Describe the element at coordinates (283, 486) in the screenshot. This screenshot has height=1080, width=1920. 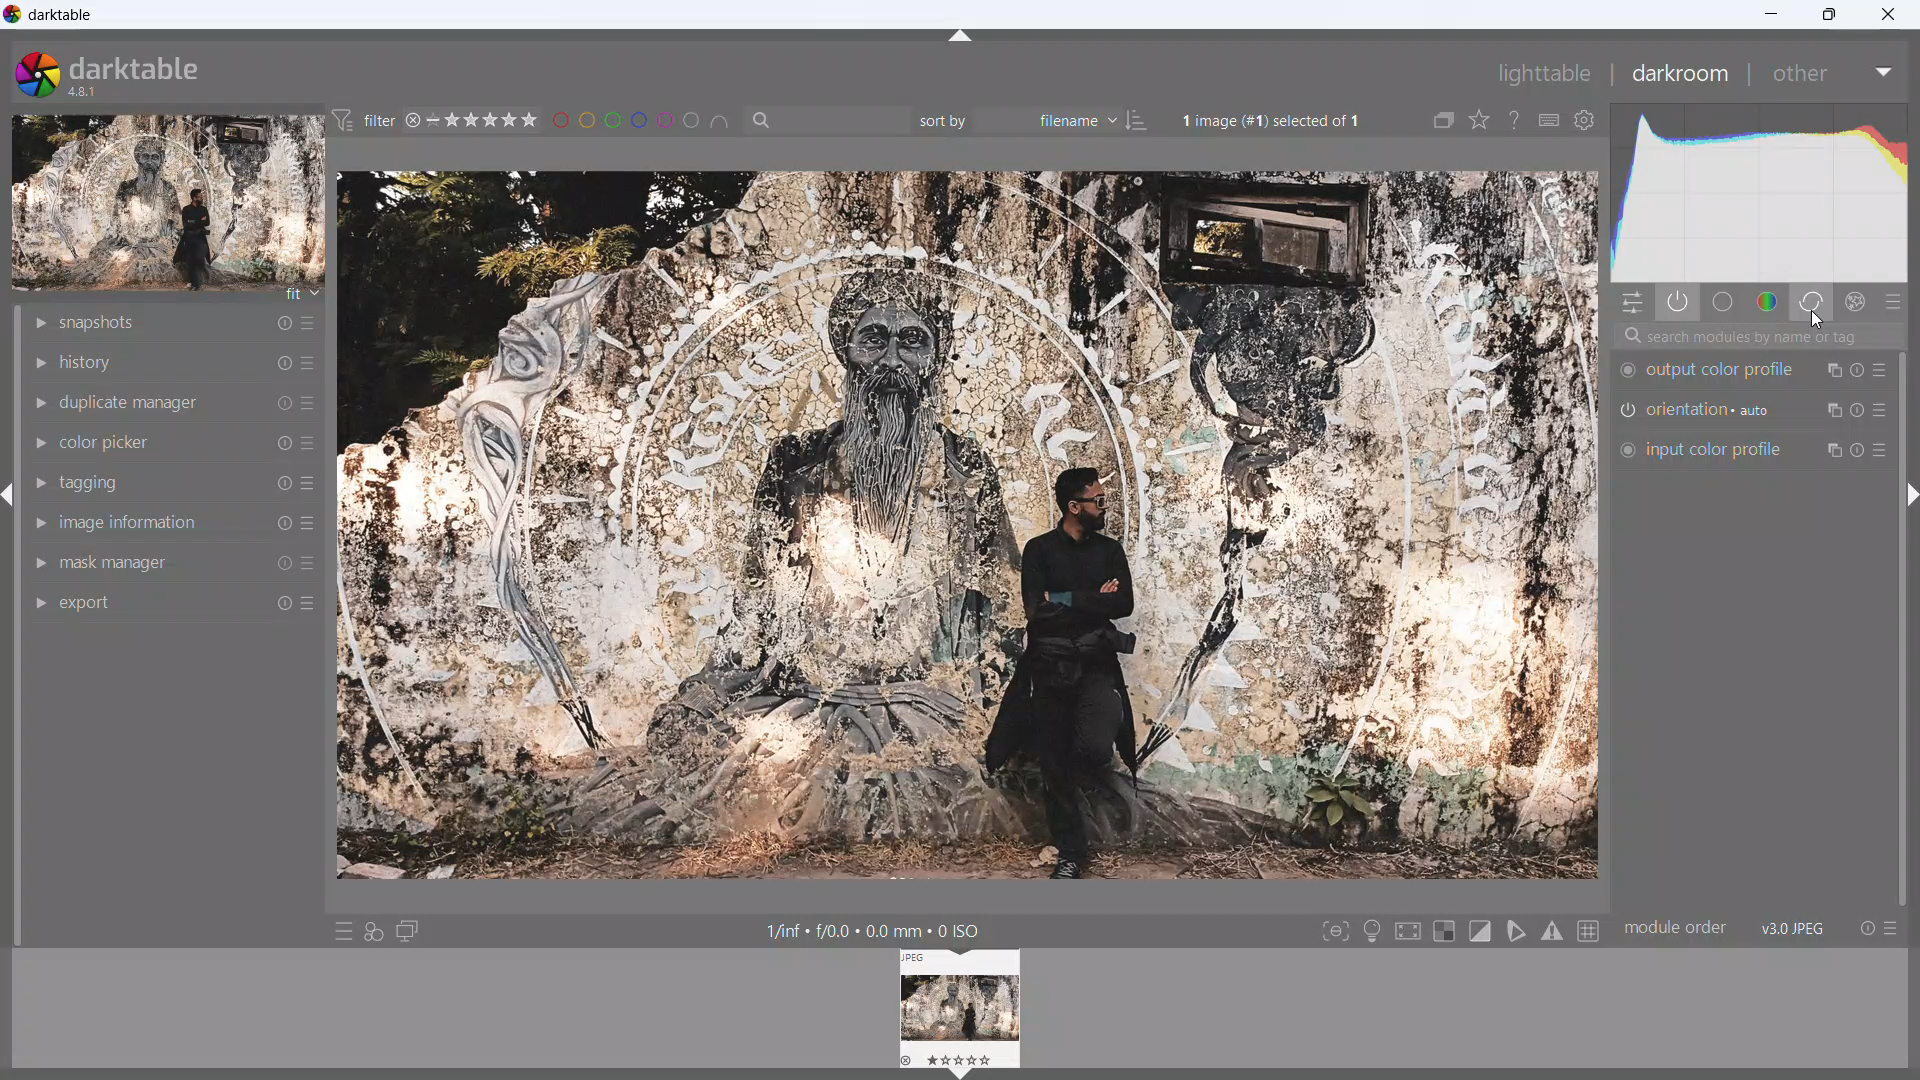
I see `reset` at that location.